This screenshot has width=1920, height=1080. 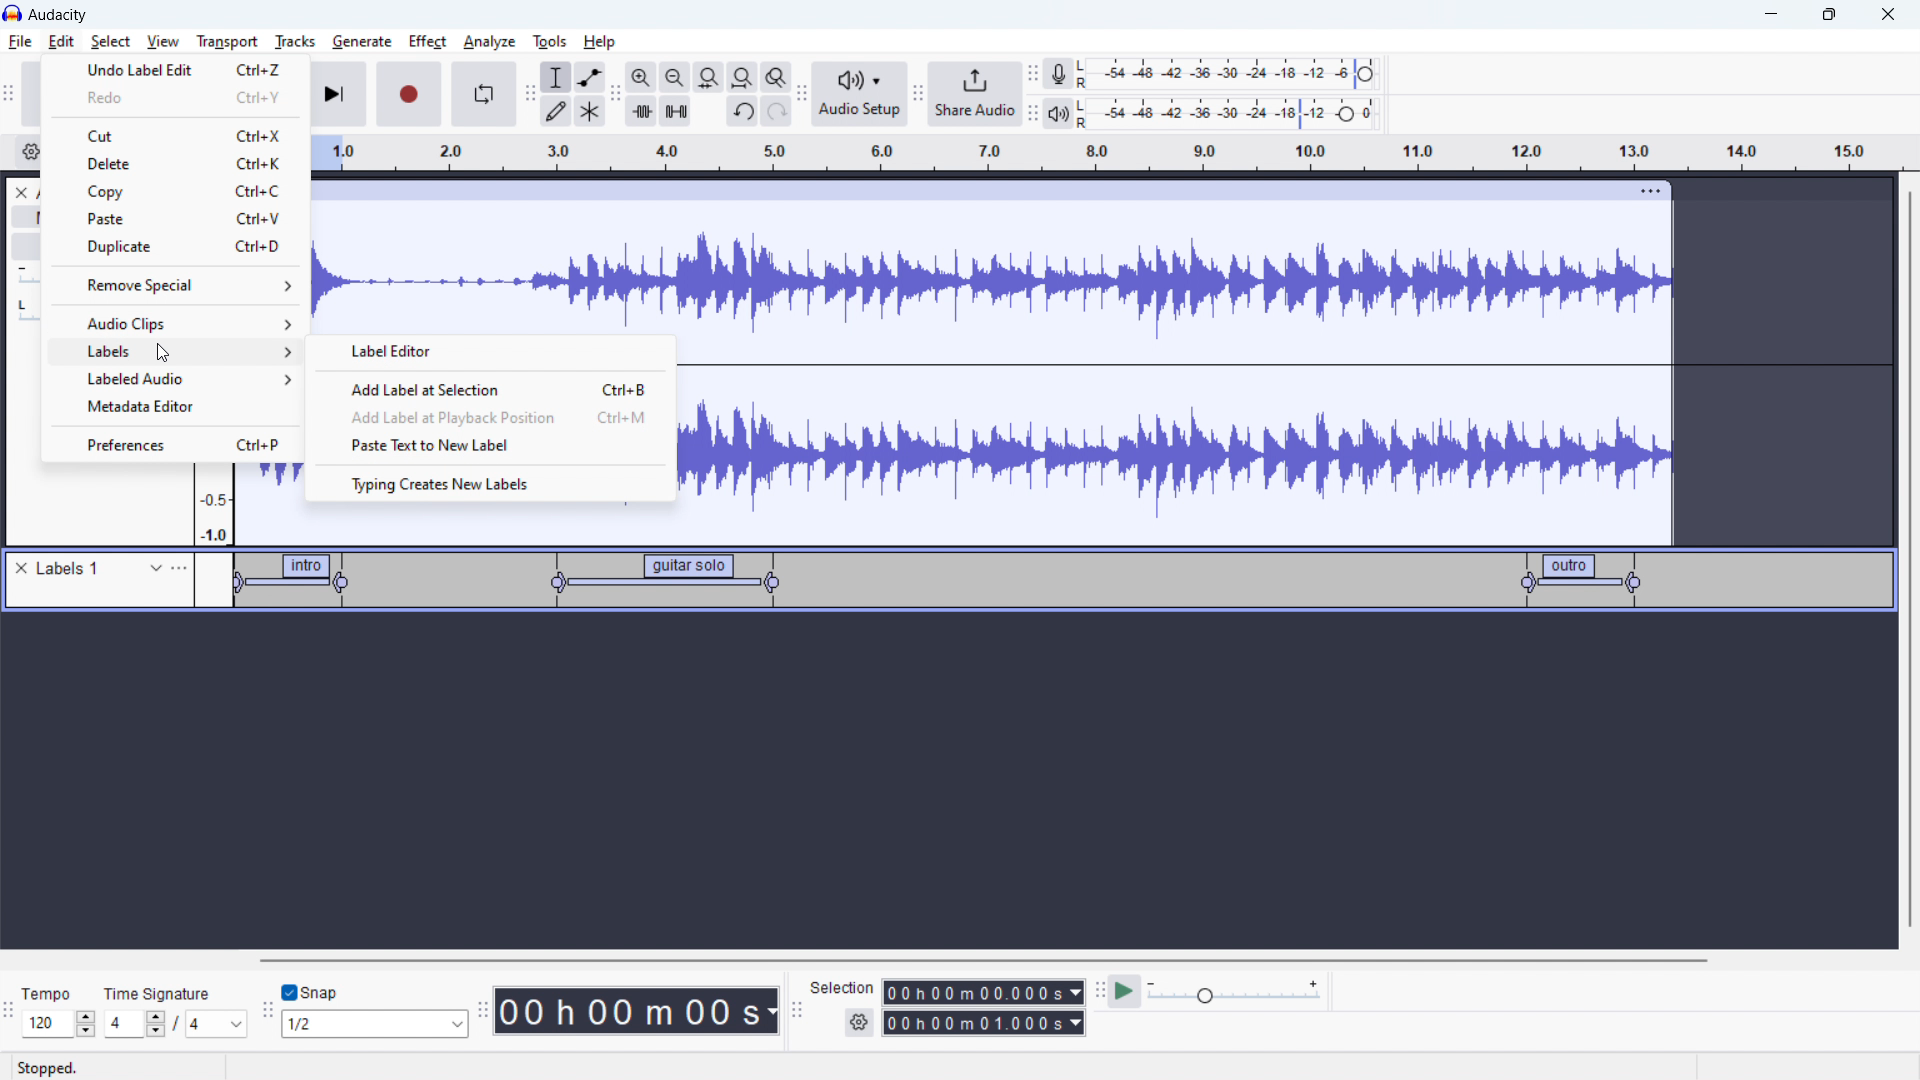 I want to click on recording meter toolbar, so click(x=1033, y=76).